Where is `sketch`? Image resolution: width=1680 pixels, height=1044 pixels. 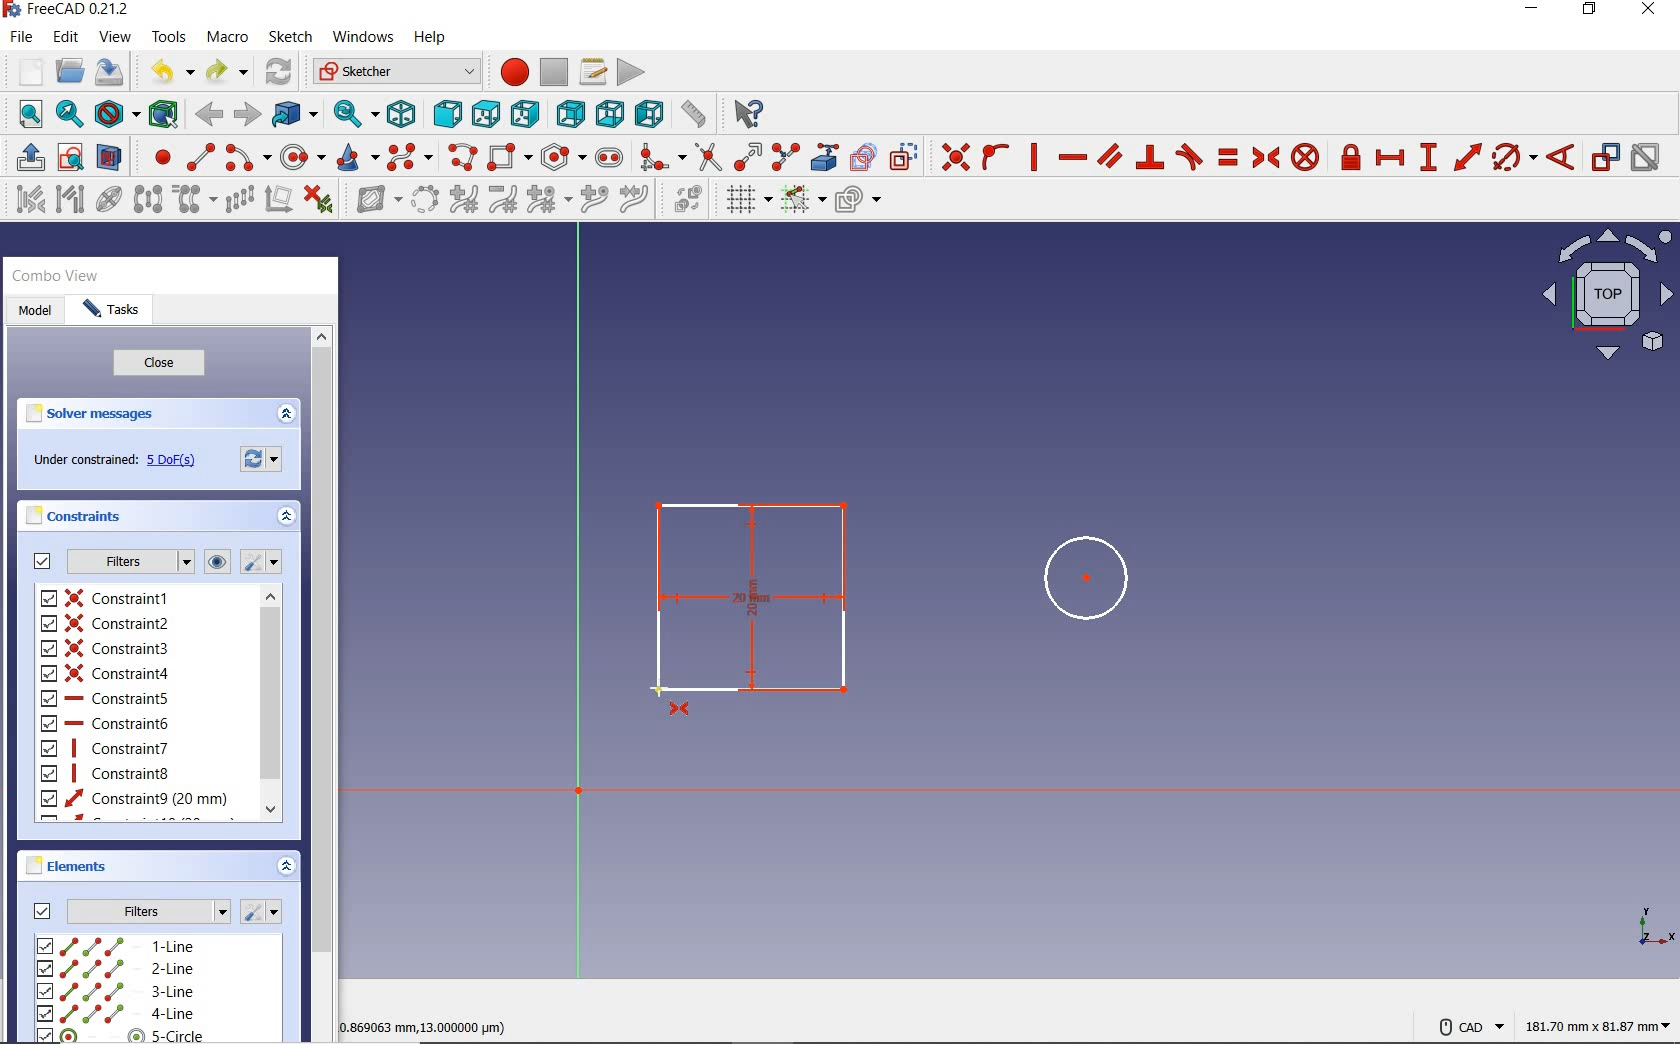 sketch is located at coordinates (292, 39).